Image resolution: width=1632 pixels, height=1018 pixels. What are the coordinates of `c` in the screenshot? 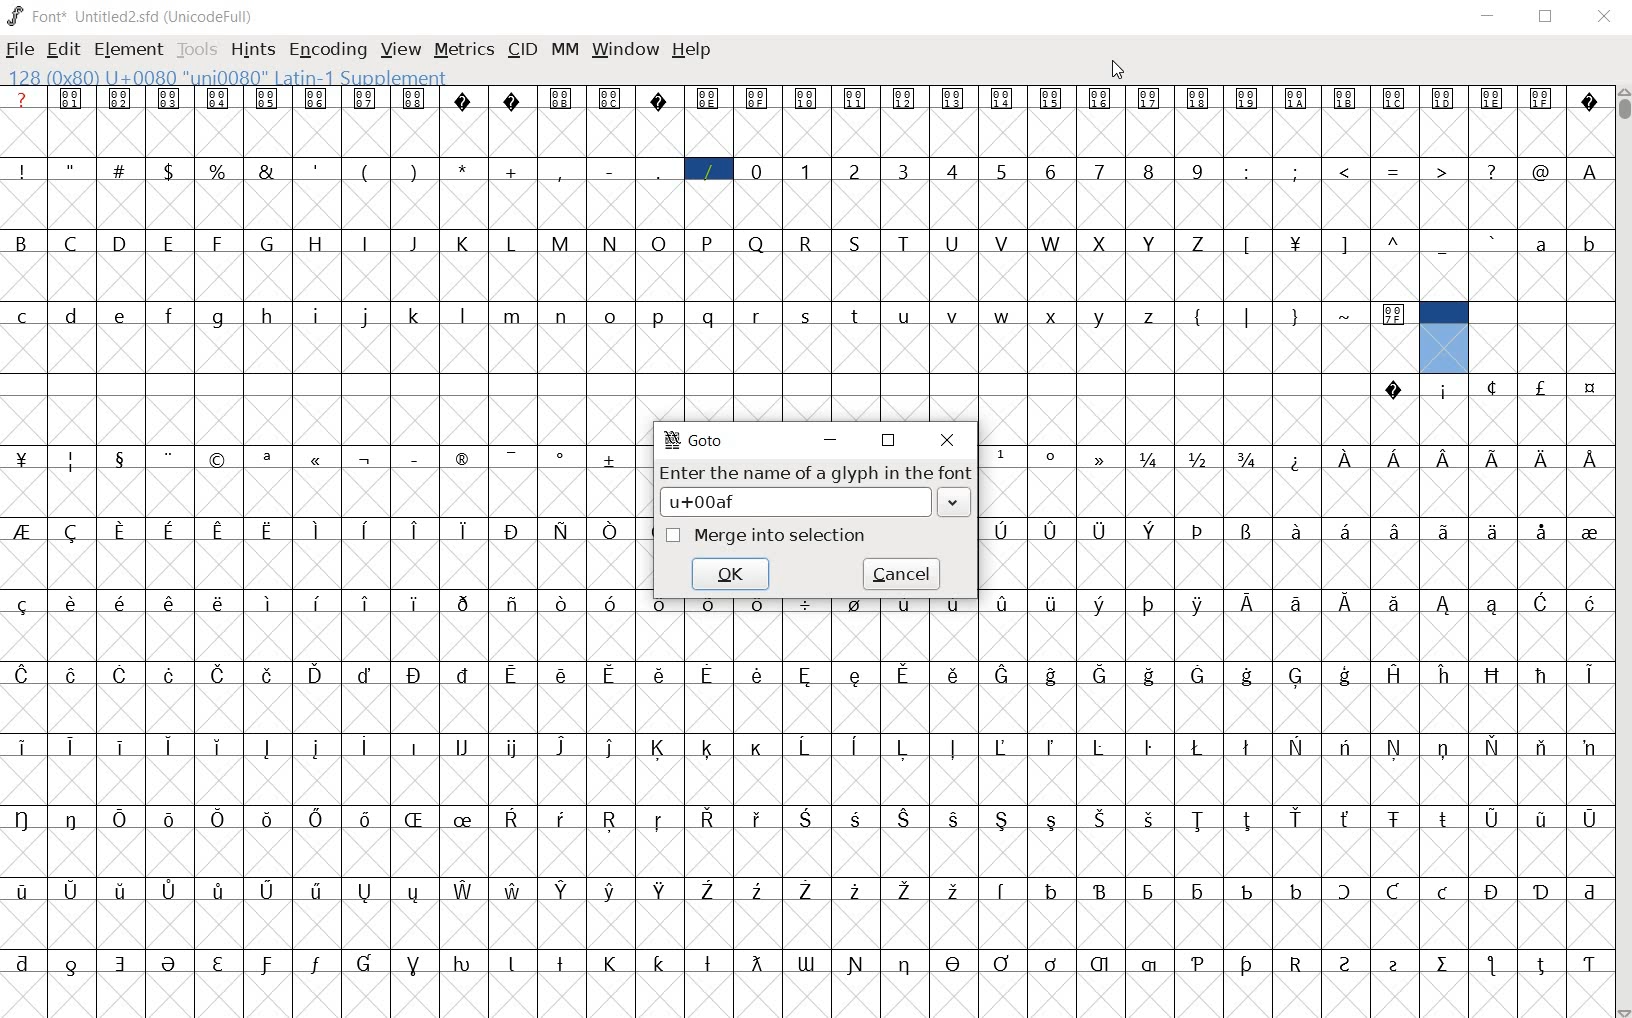 It's located at (24, 313).